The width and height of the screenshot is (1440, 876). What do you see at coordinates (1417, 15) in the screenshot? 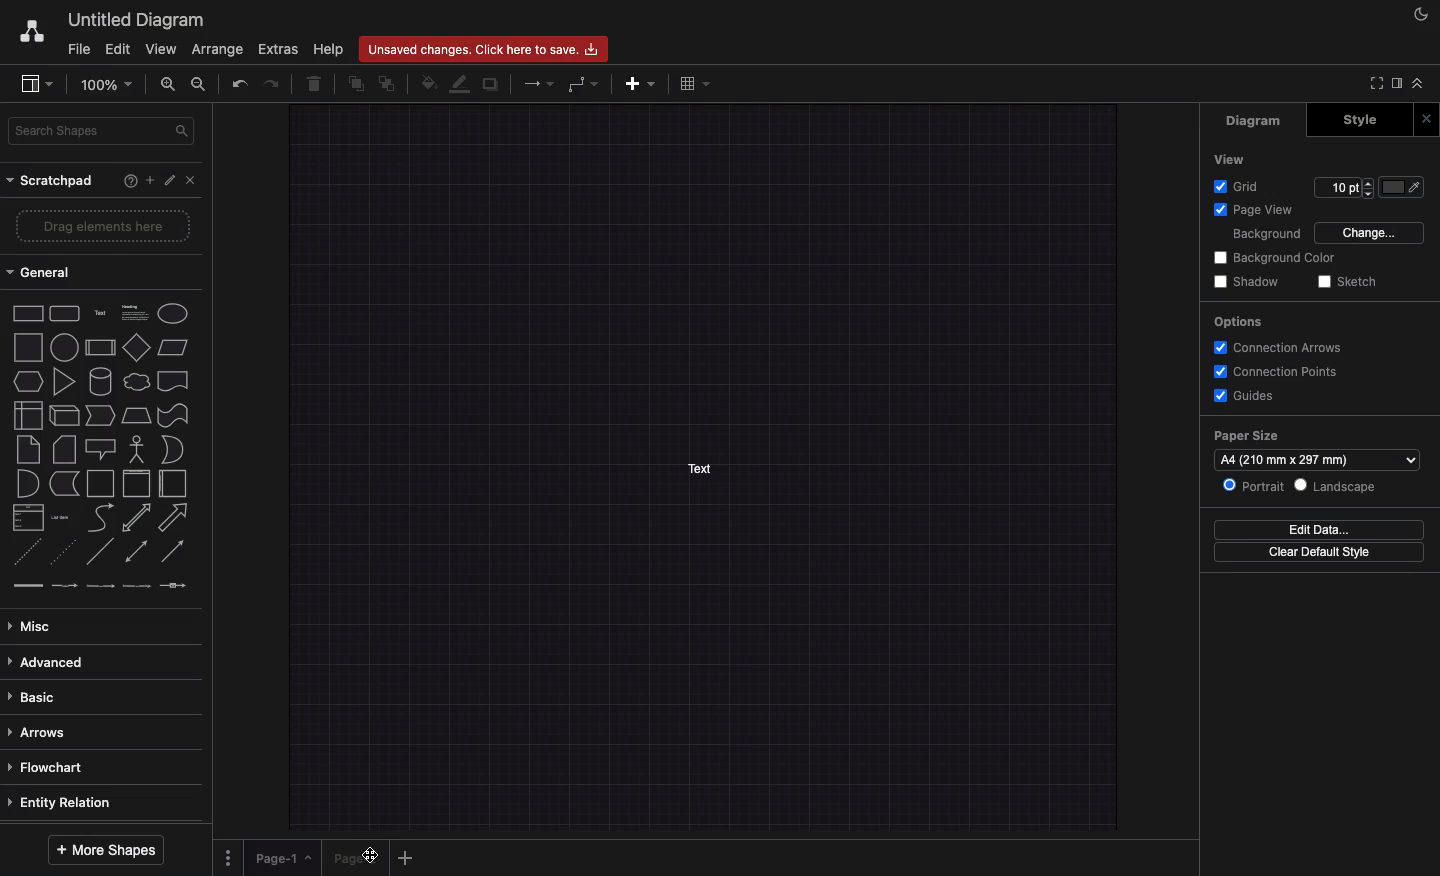
I see `Night mode` at bounding box center [1417, 15].